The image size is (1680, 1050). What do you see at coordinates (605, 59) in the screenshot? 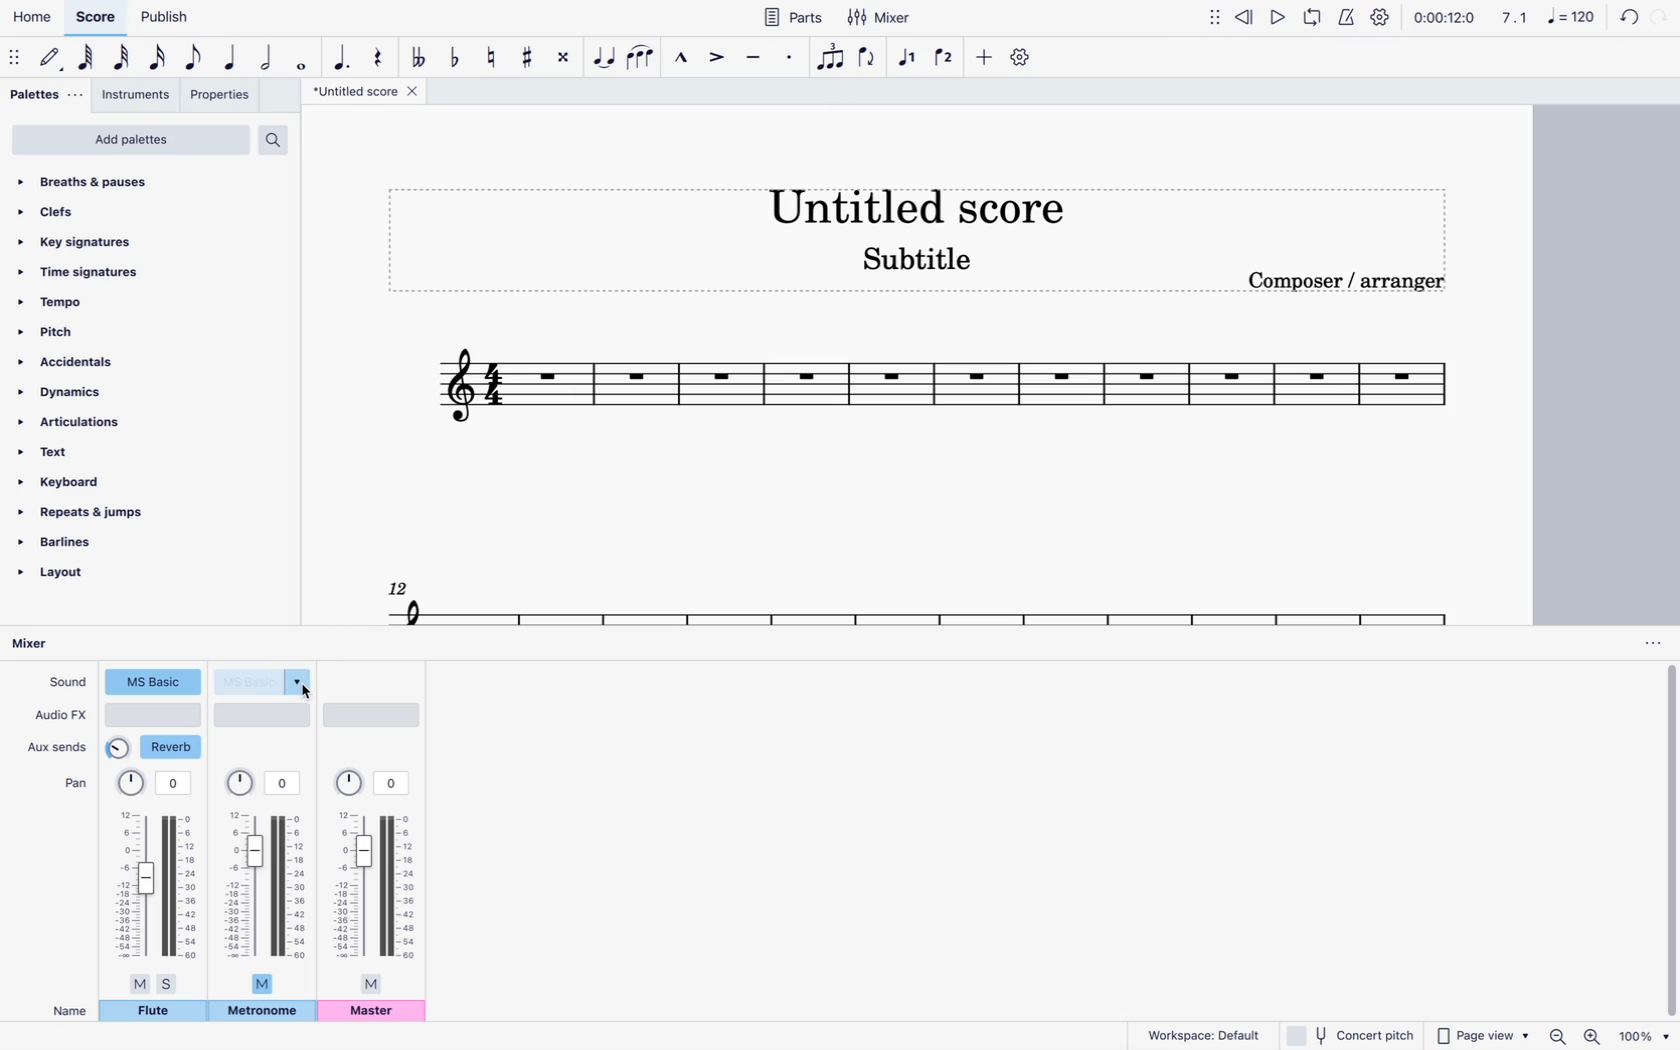
I see `tie` at bounding box center [605, 59].